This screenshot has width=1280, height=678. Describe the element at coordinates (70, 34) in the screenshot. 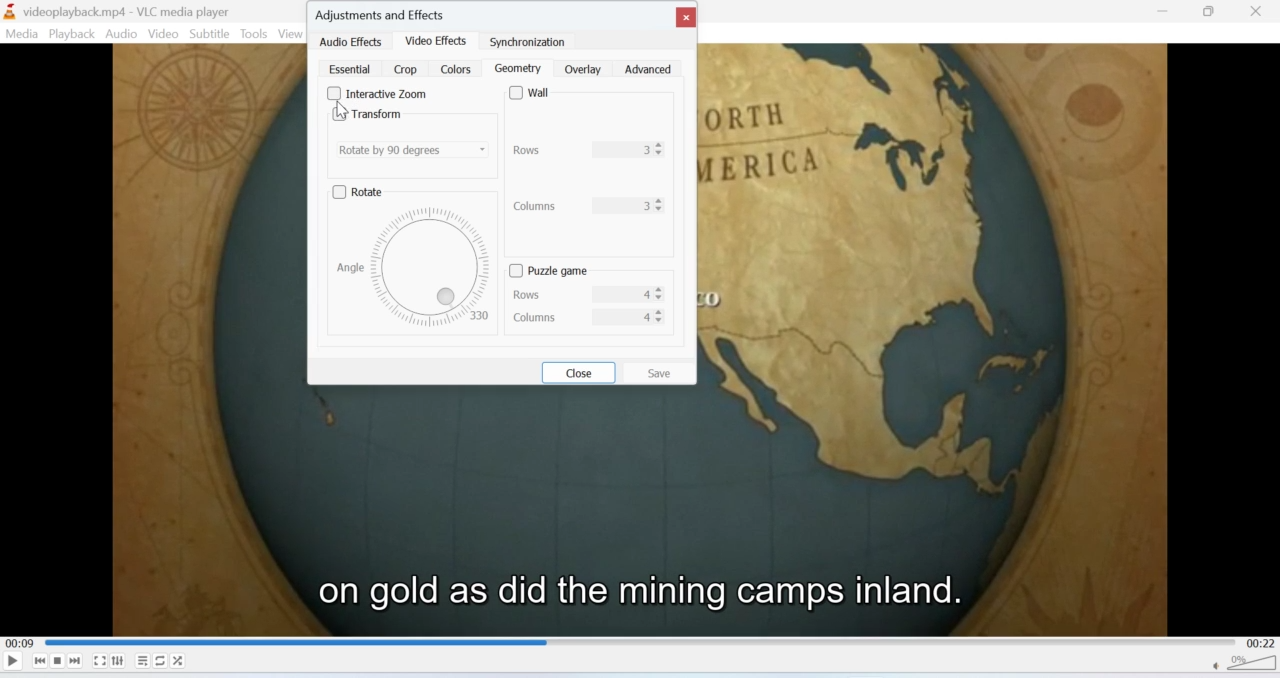

I see `Playback` at that location.